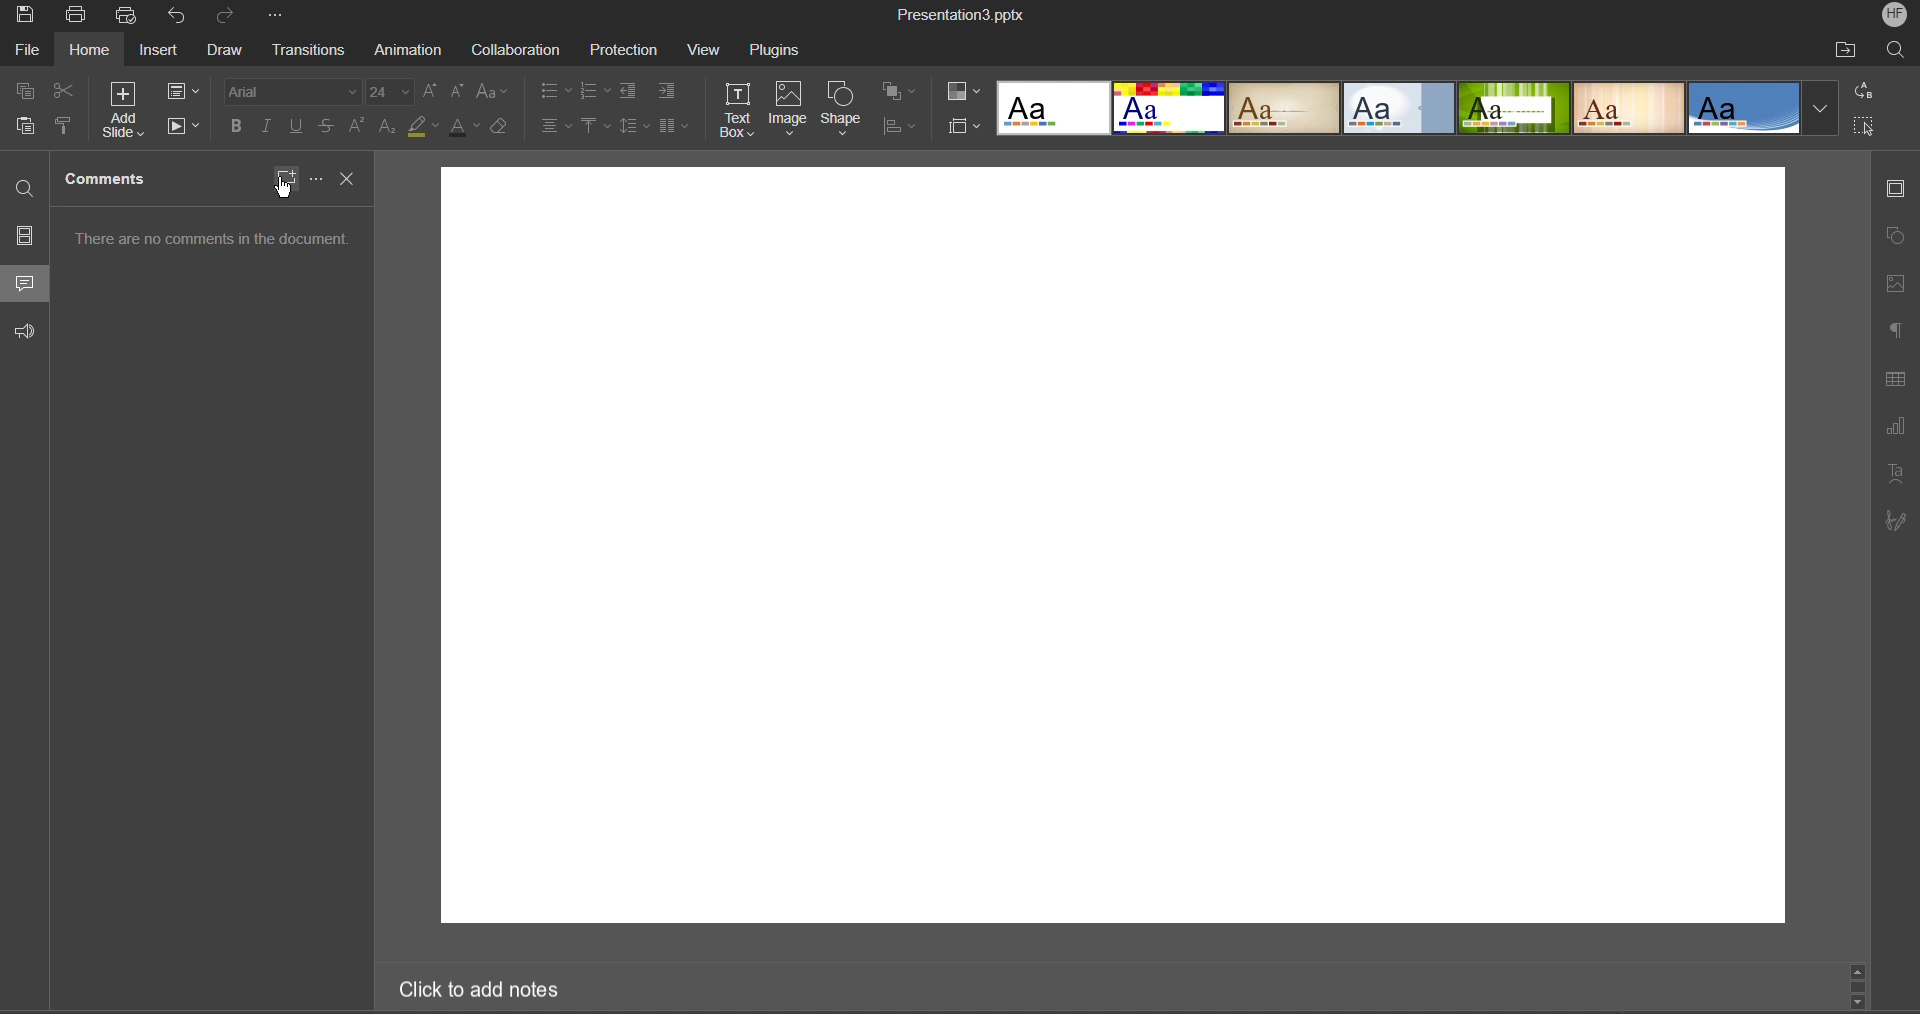 This screenshot has height=1014, width=1920. Describe the element at coordinates (26, 235) in the screenshot. I see `Slides` at that location.